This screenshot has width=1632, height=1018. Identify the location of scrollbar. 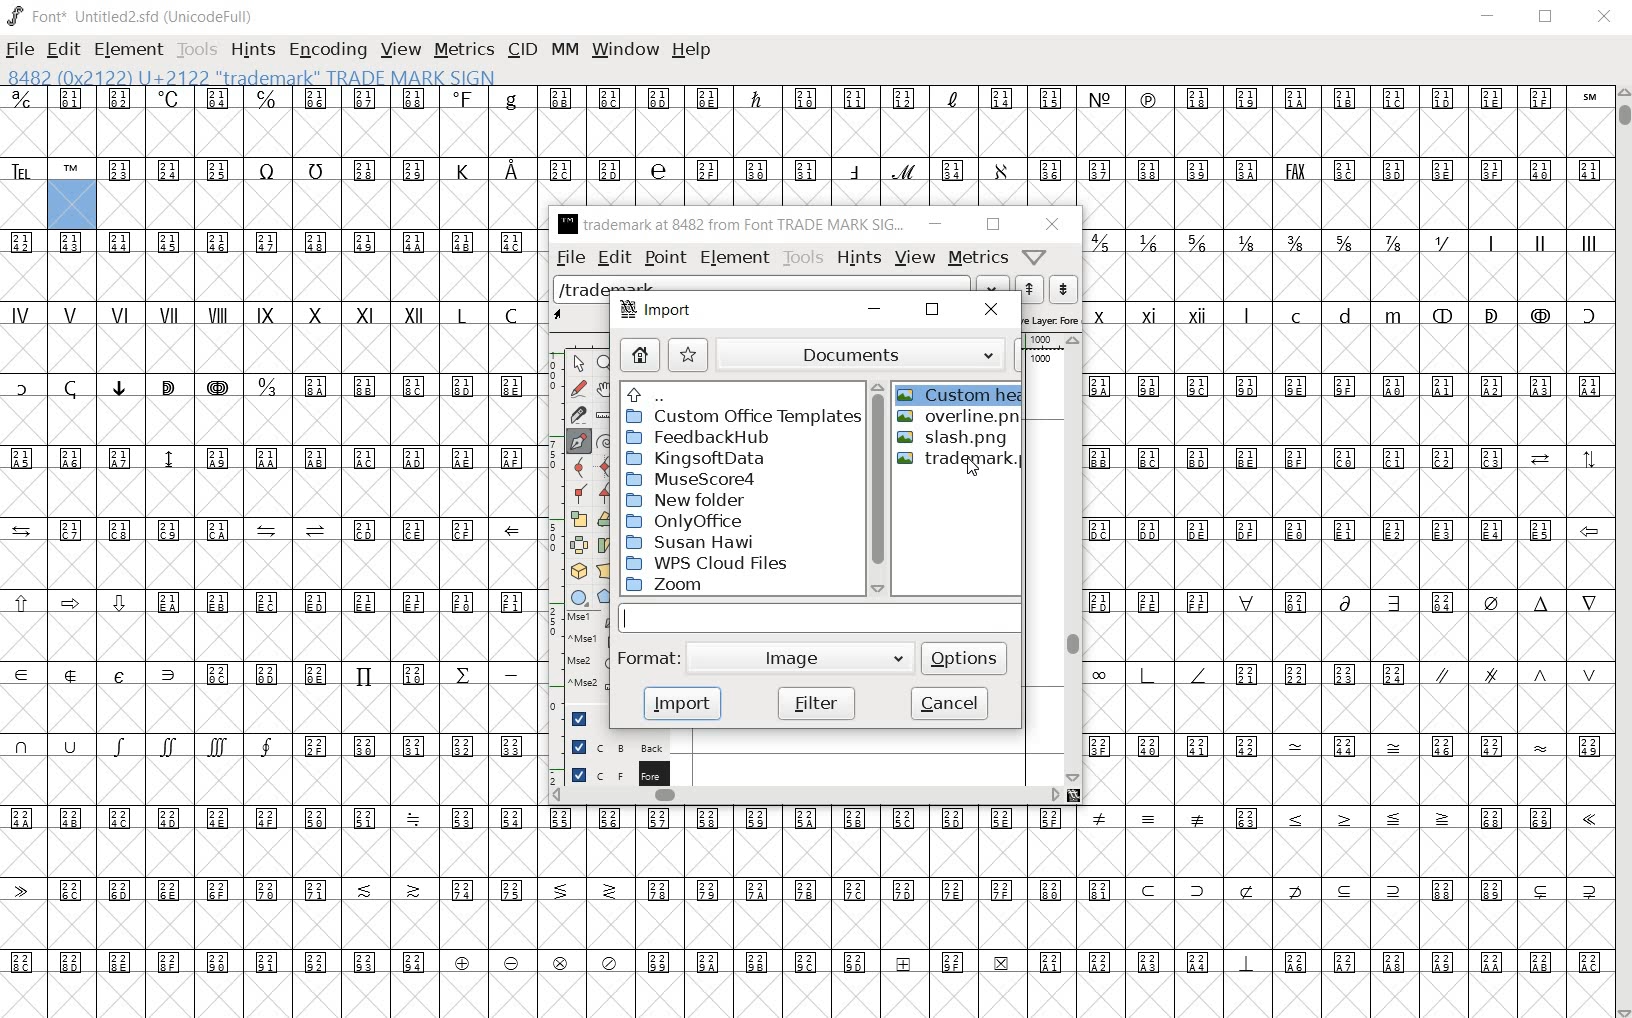
(876, 489).